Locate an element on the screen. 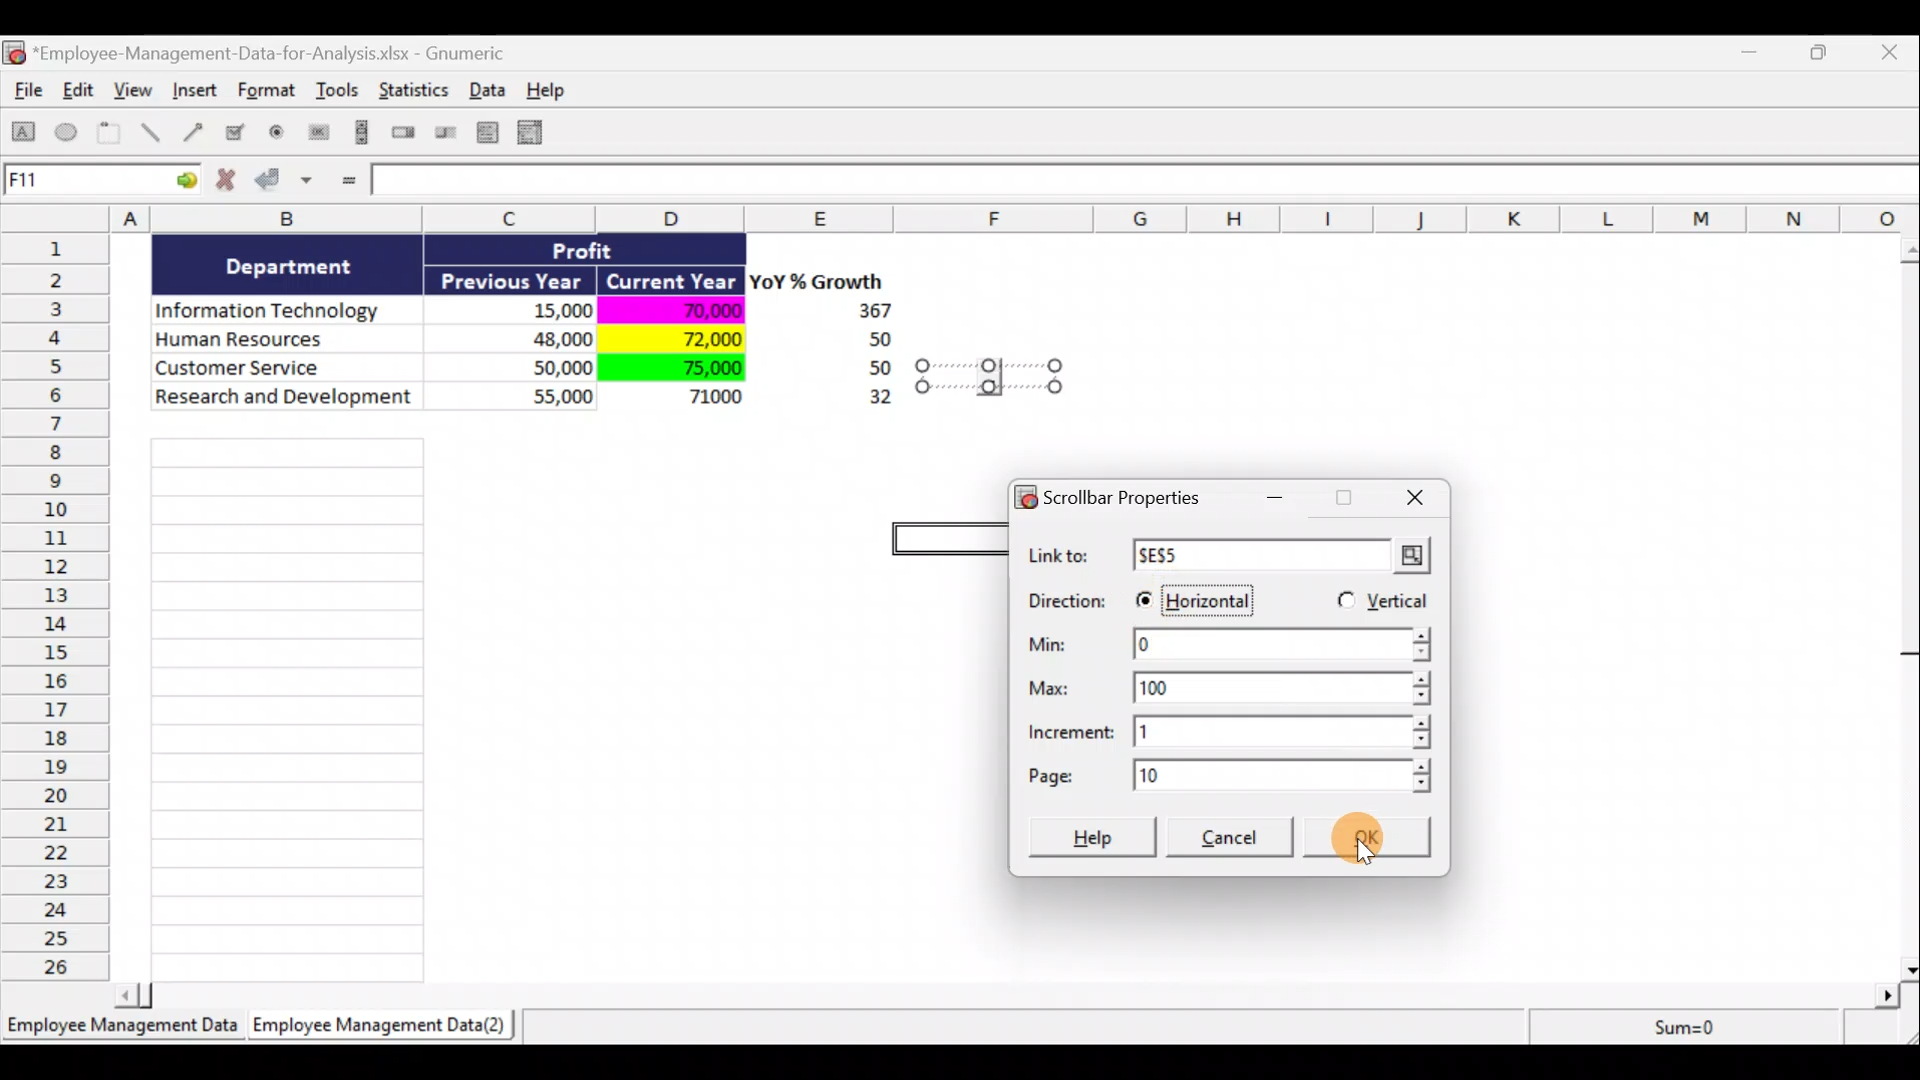  Insert is located at coordinates (194, 93).